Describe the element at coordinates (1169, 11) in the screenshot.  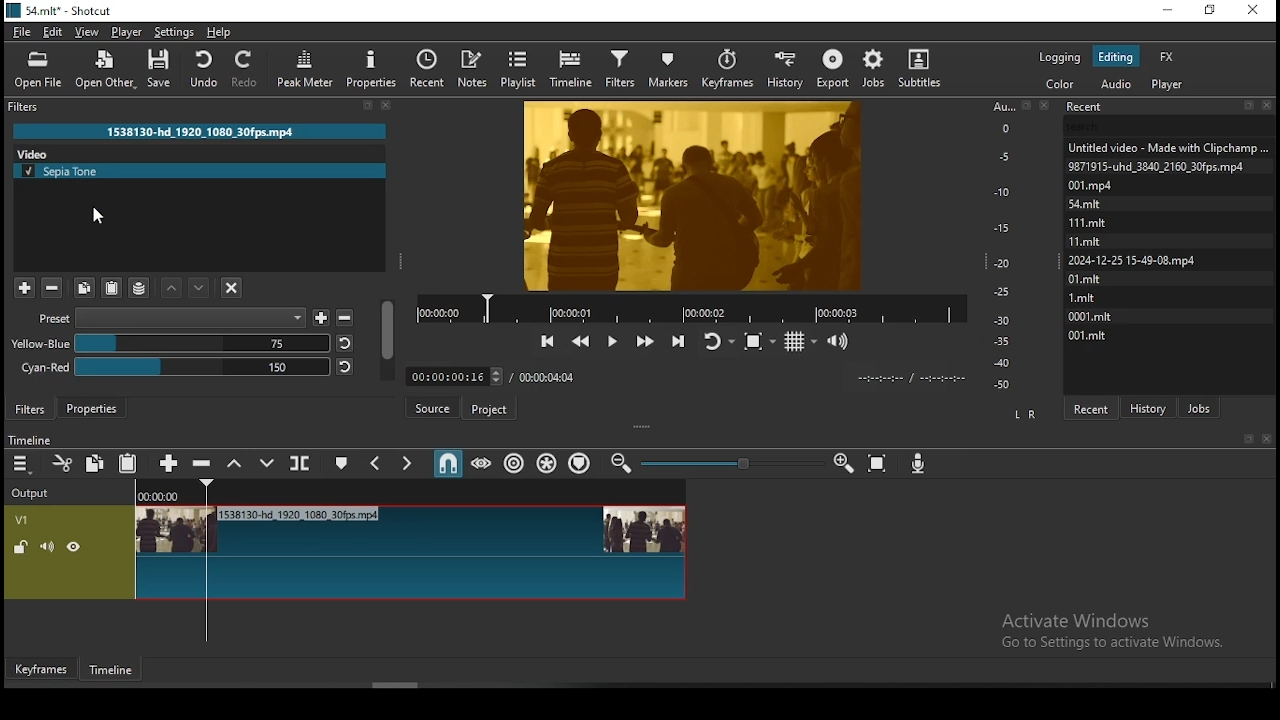
I see `minimize` at that location.